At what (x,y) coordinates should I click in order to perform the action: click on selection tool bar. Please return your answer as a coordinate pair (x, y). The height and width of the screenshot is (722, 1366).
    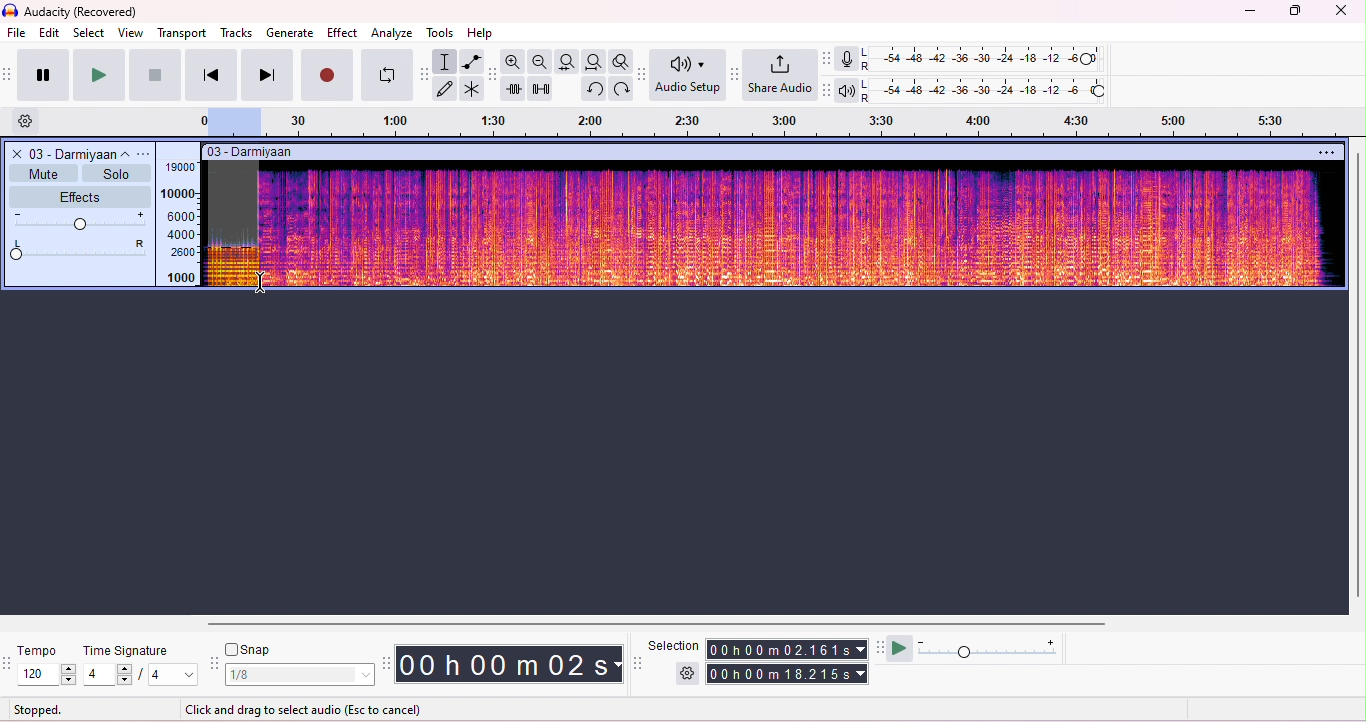
    Looking at the image, I should click on (638, 663).